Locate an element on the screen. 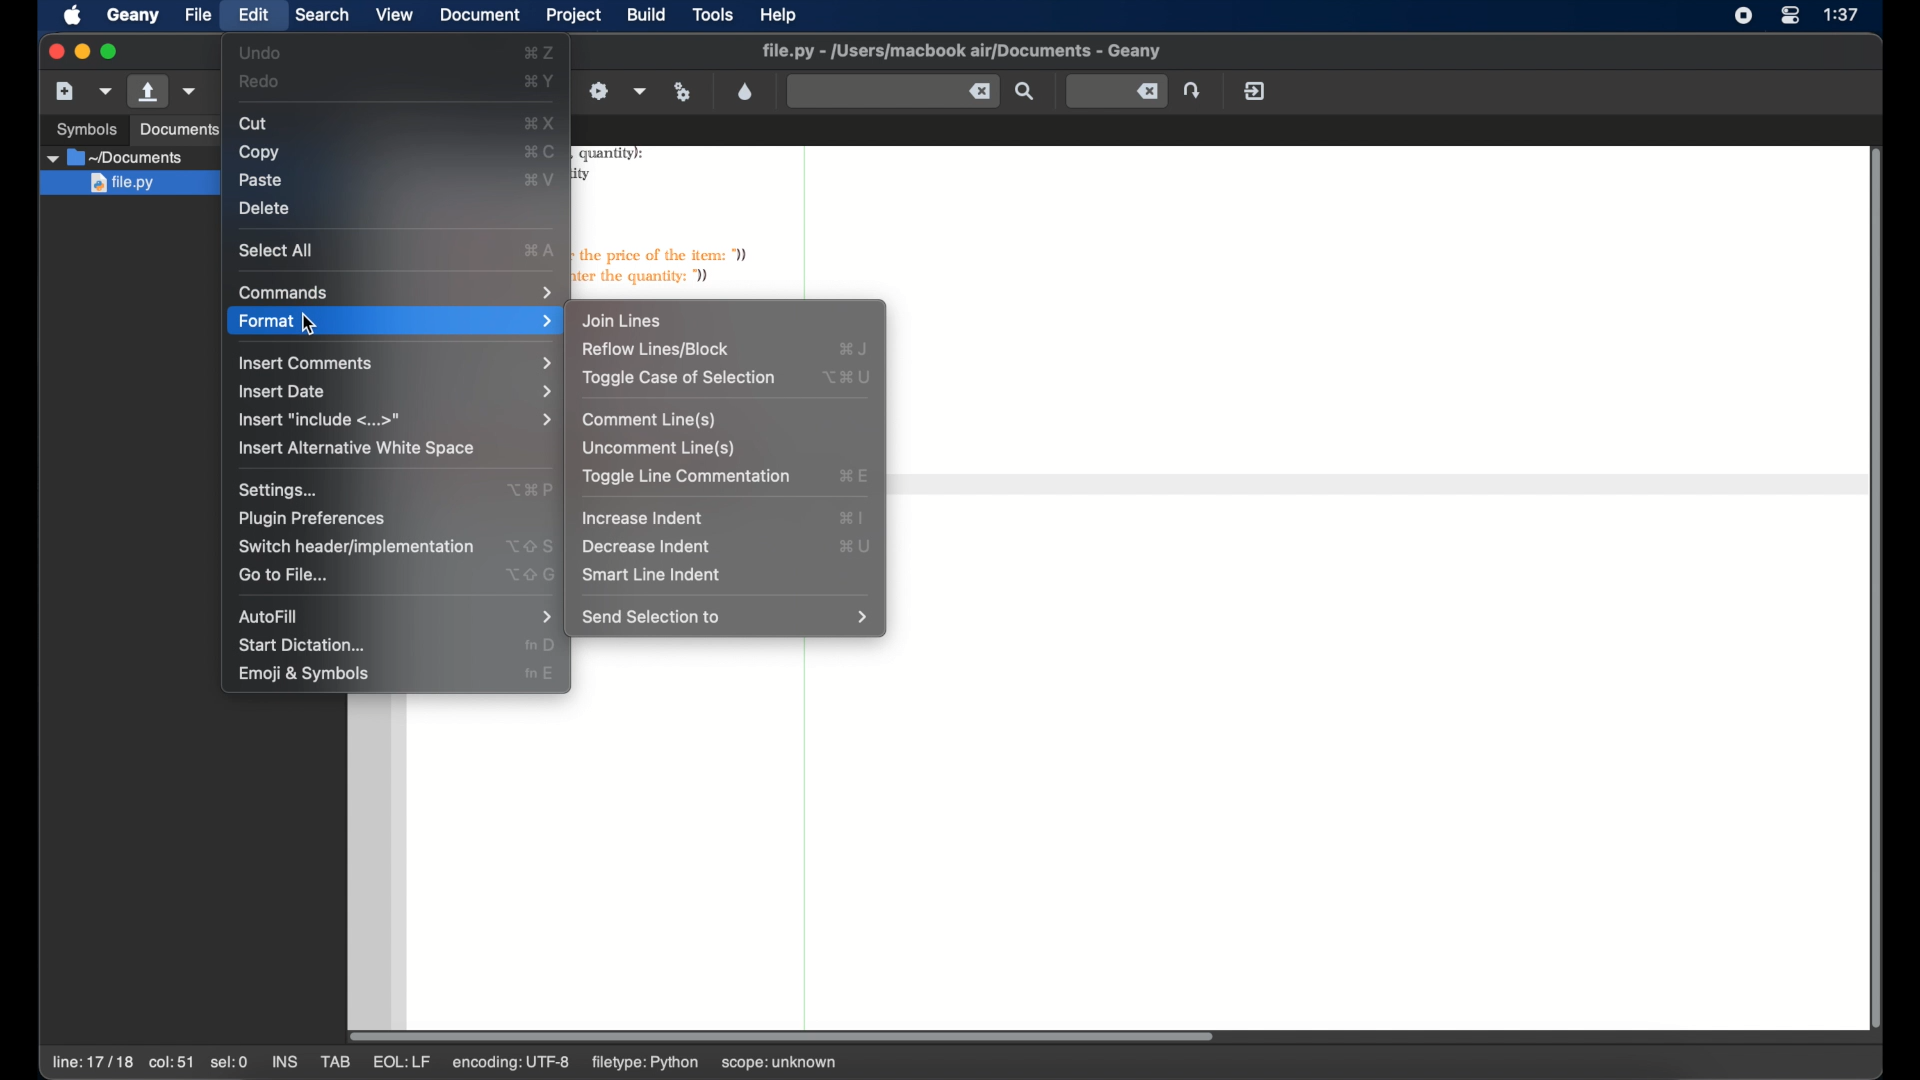  decrease indent is located at coordinates (646, 546).